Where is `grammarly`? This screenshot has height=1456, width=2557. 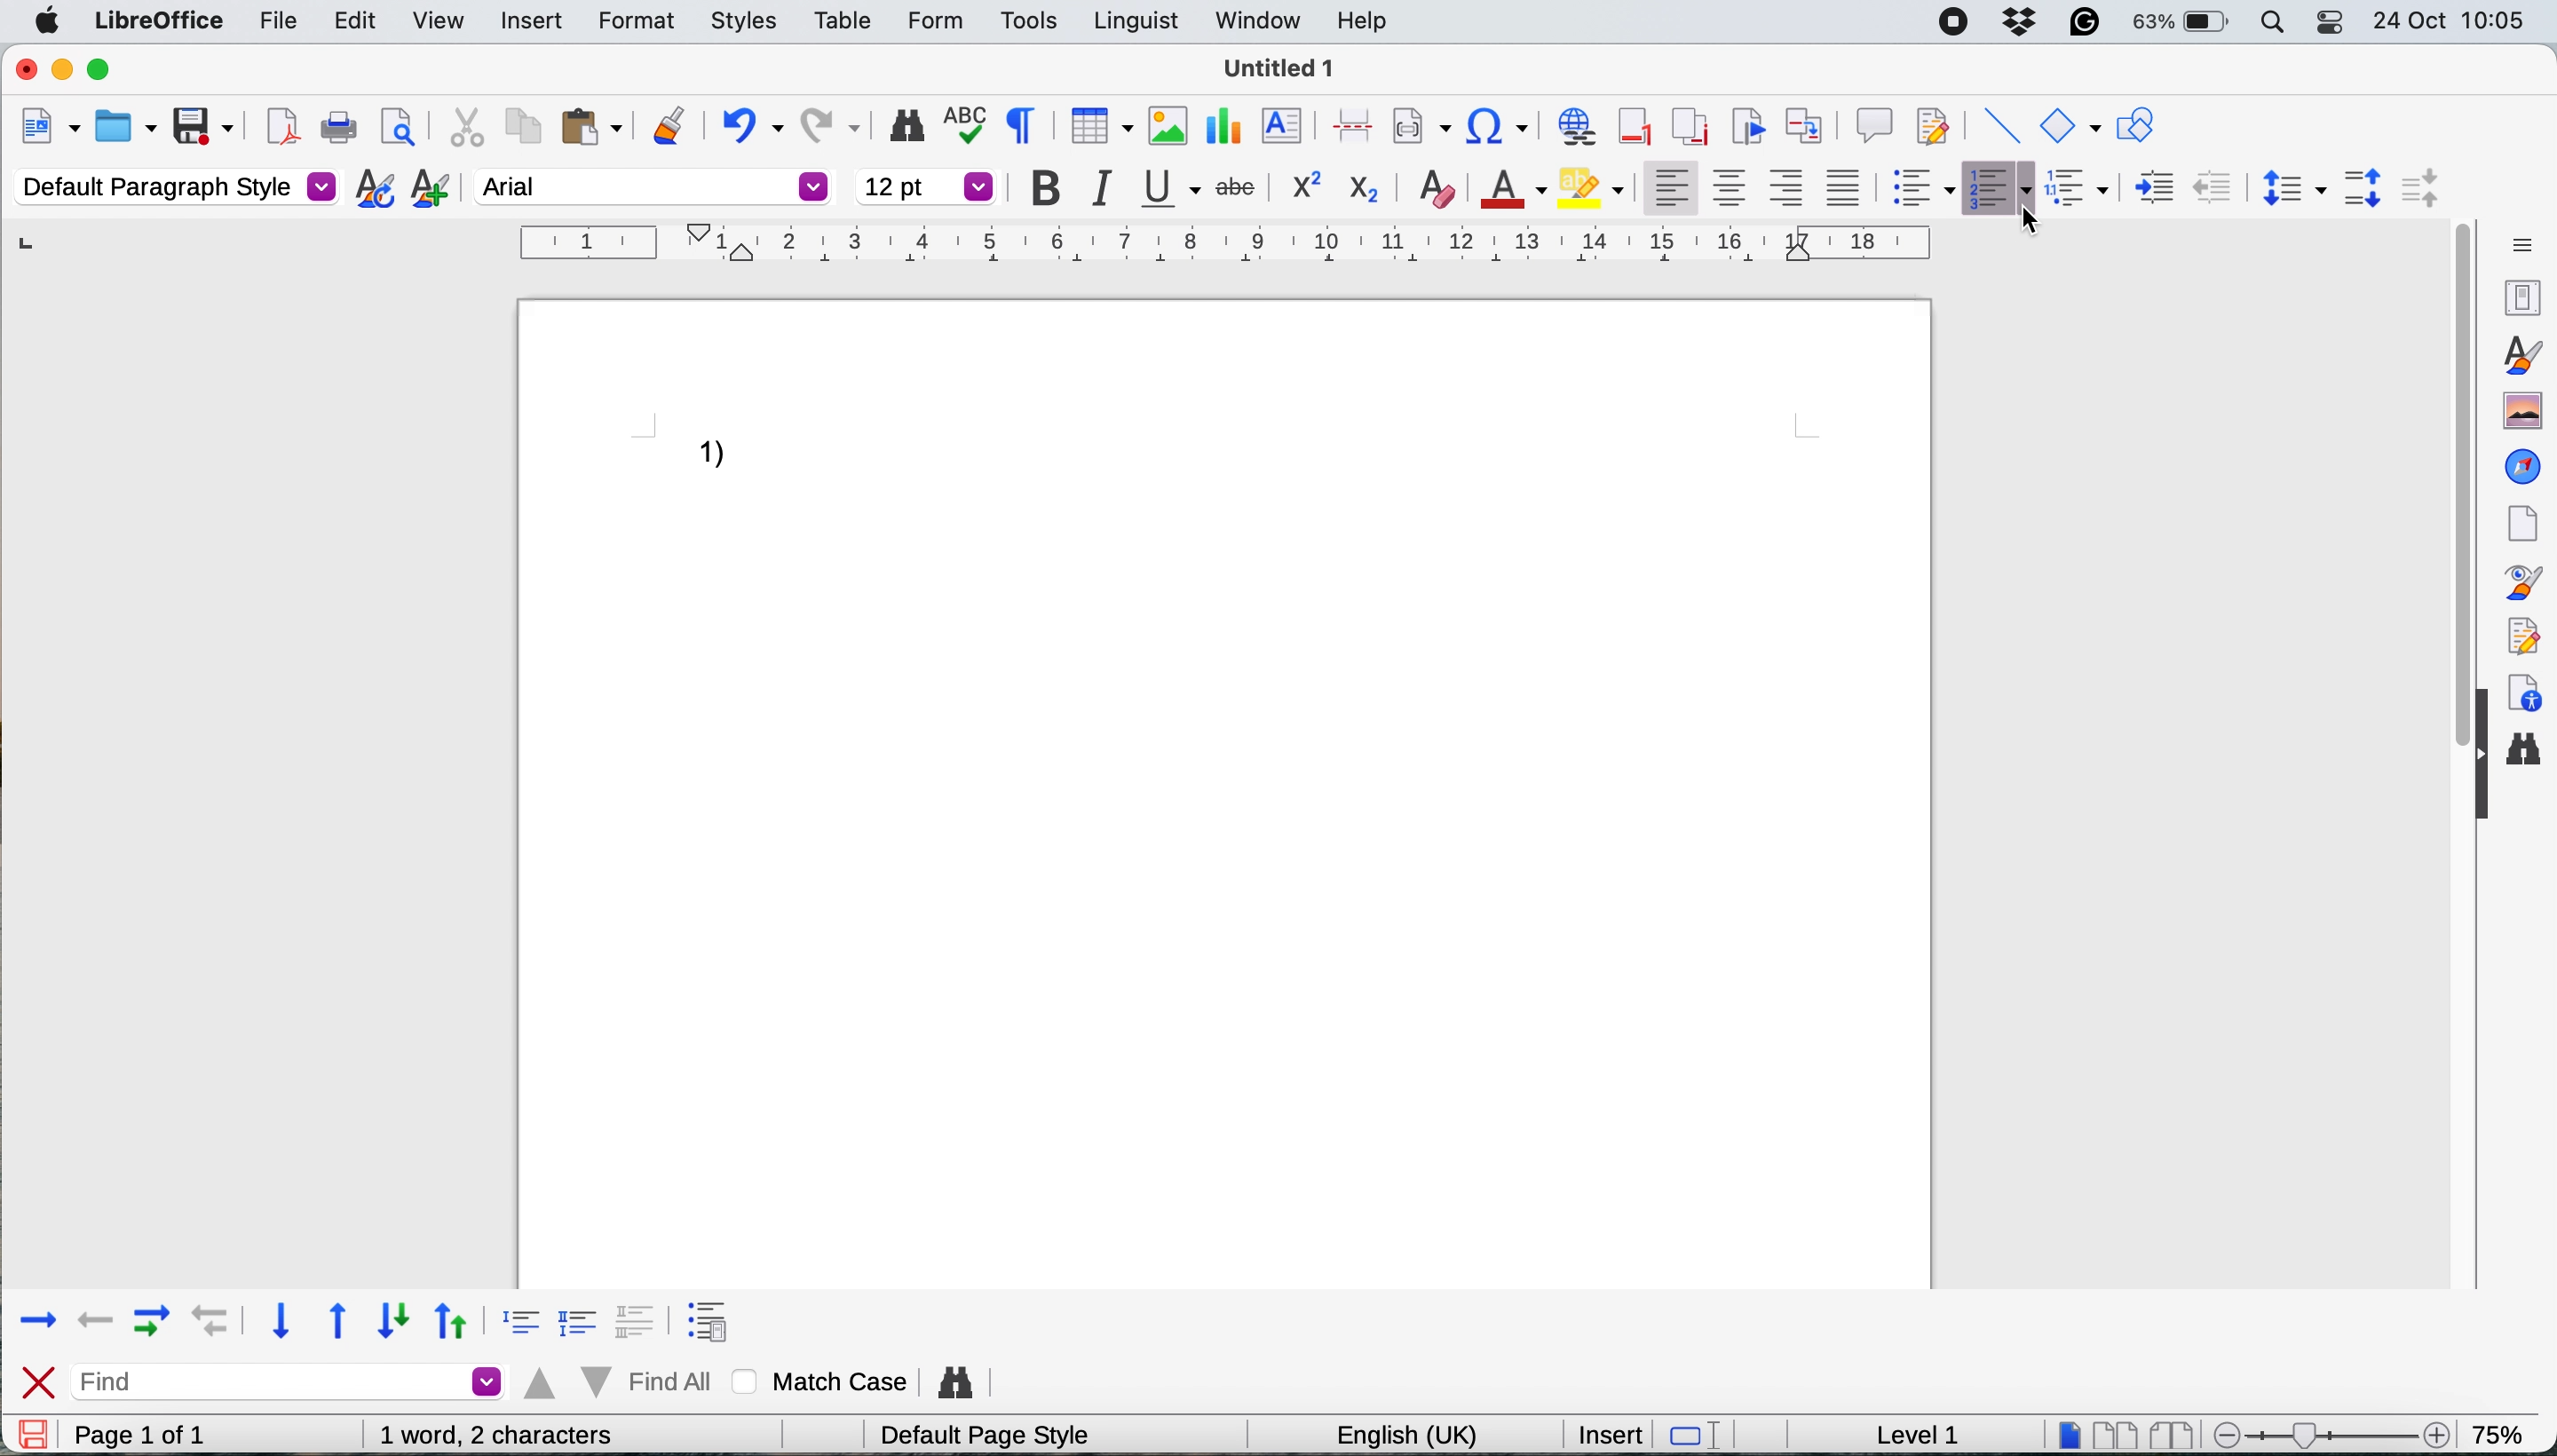 grammarly is located at coordinates (2081, 21).